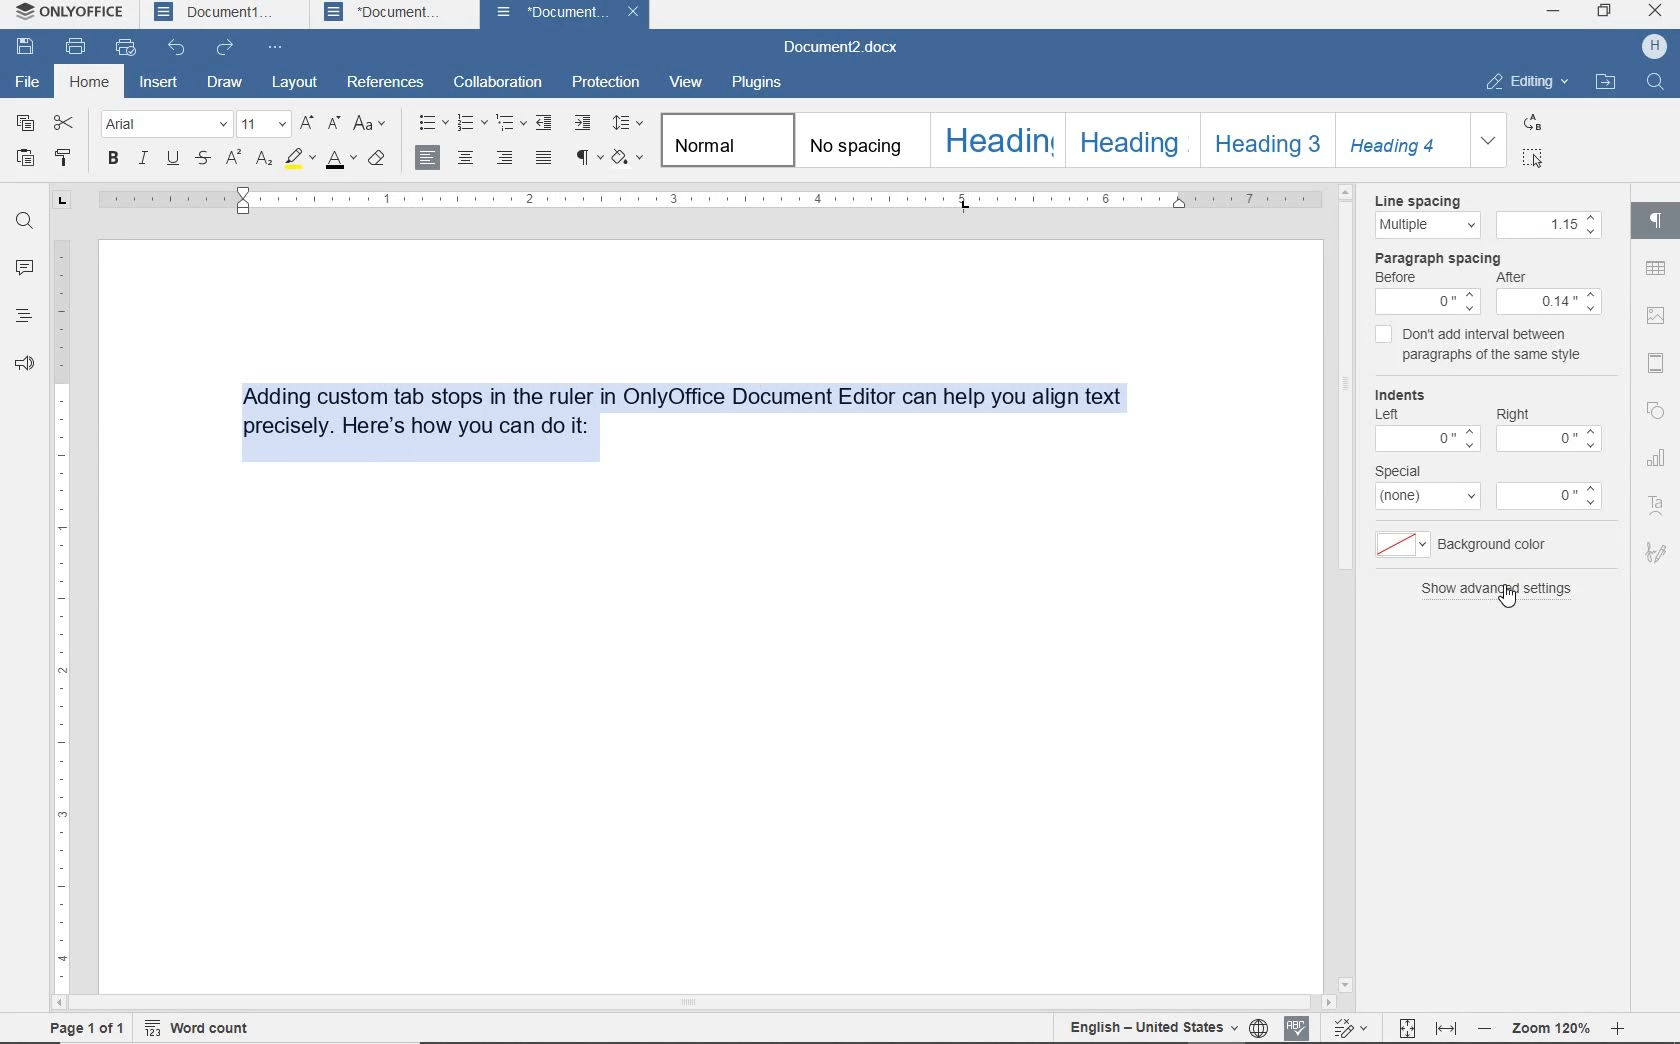  I want to click on Document1 tab, so click(217, 13).